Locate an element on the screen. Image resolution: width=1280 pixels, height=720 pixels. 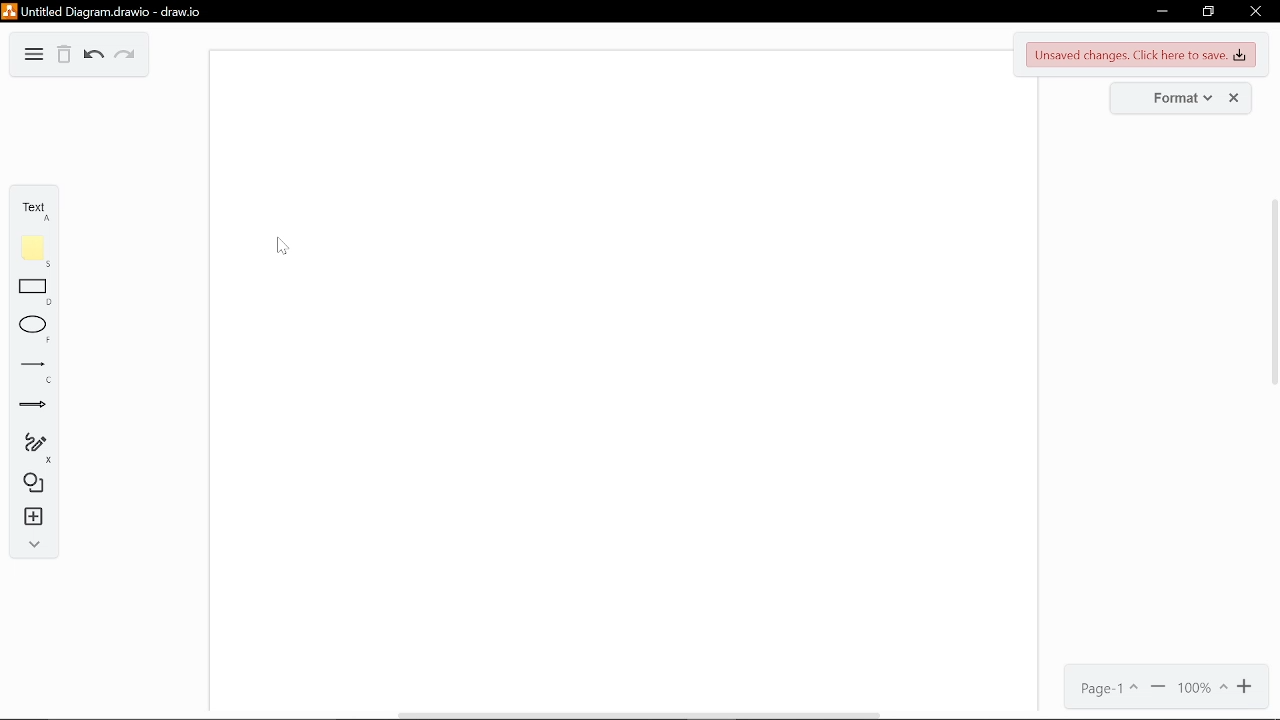
ellipse is located at coordinates (33, 327).